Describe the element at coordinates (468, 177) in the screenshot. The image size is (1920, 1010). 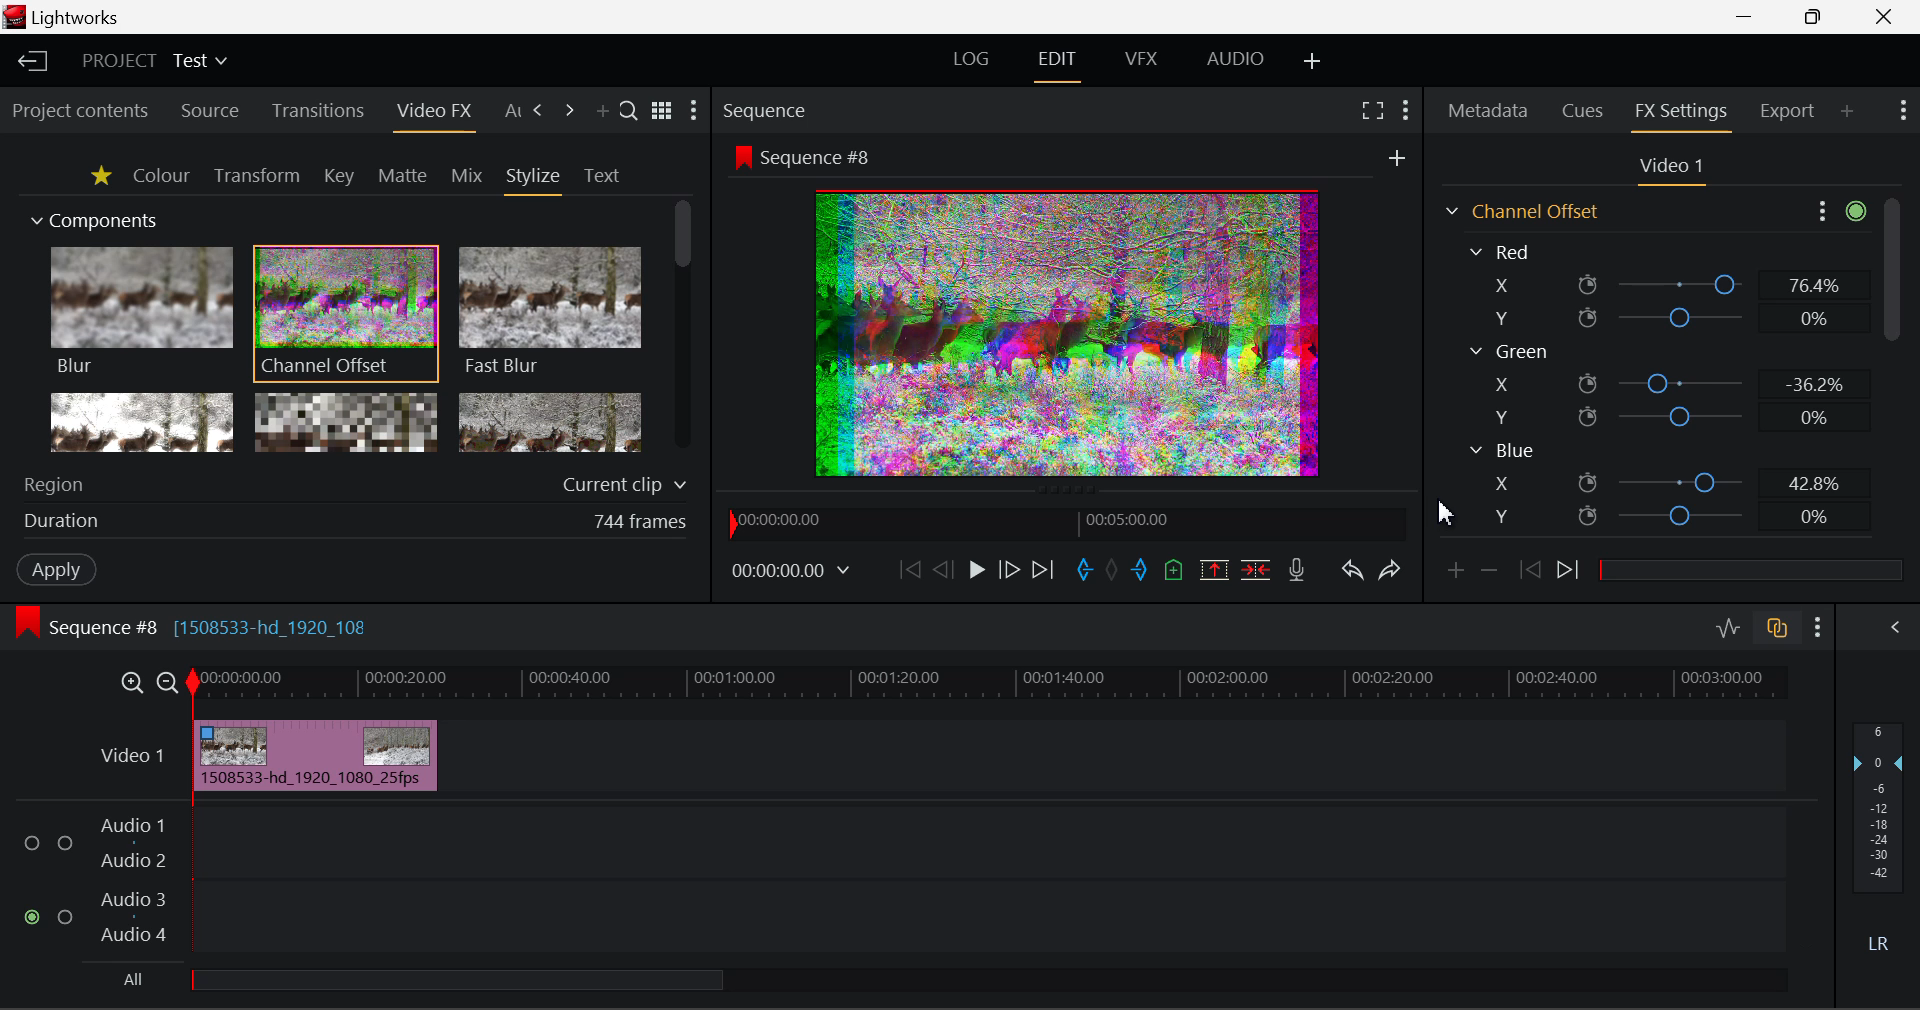
I see `Mix` at that location.